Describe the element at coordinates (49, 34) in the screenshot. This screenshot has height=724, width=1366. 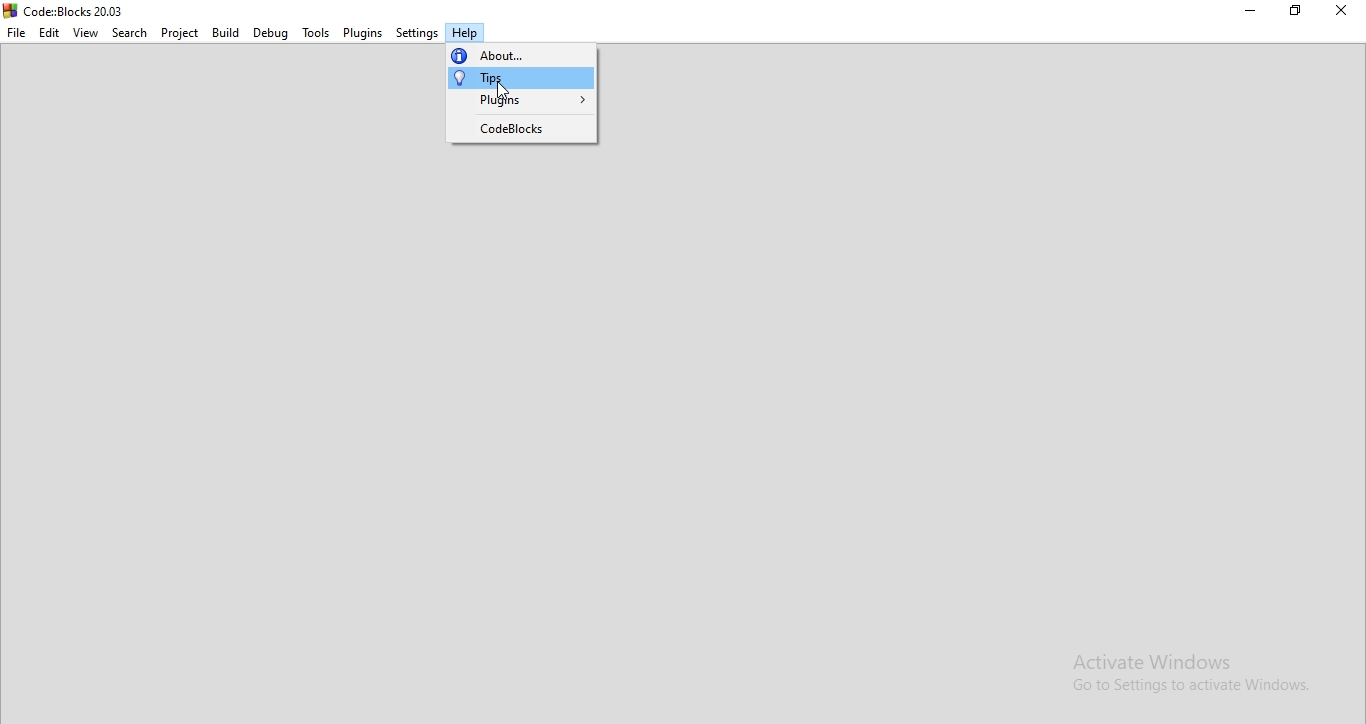
I see `Edit ` at that location.